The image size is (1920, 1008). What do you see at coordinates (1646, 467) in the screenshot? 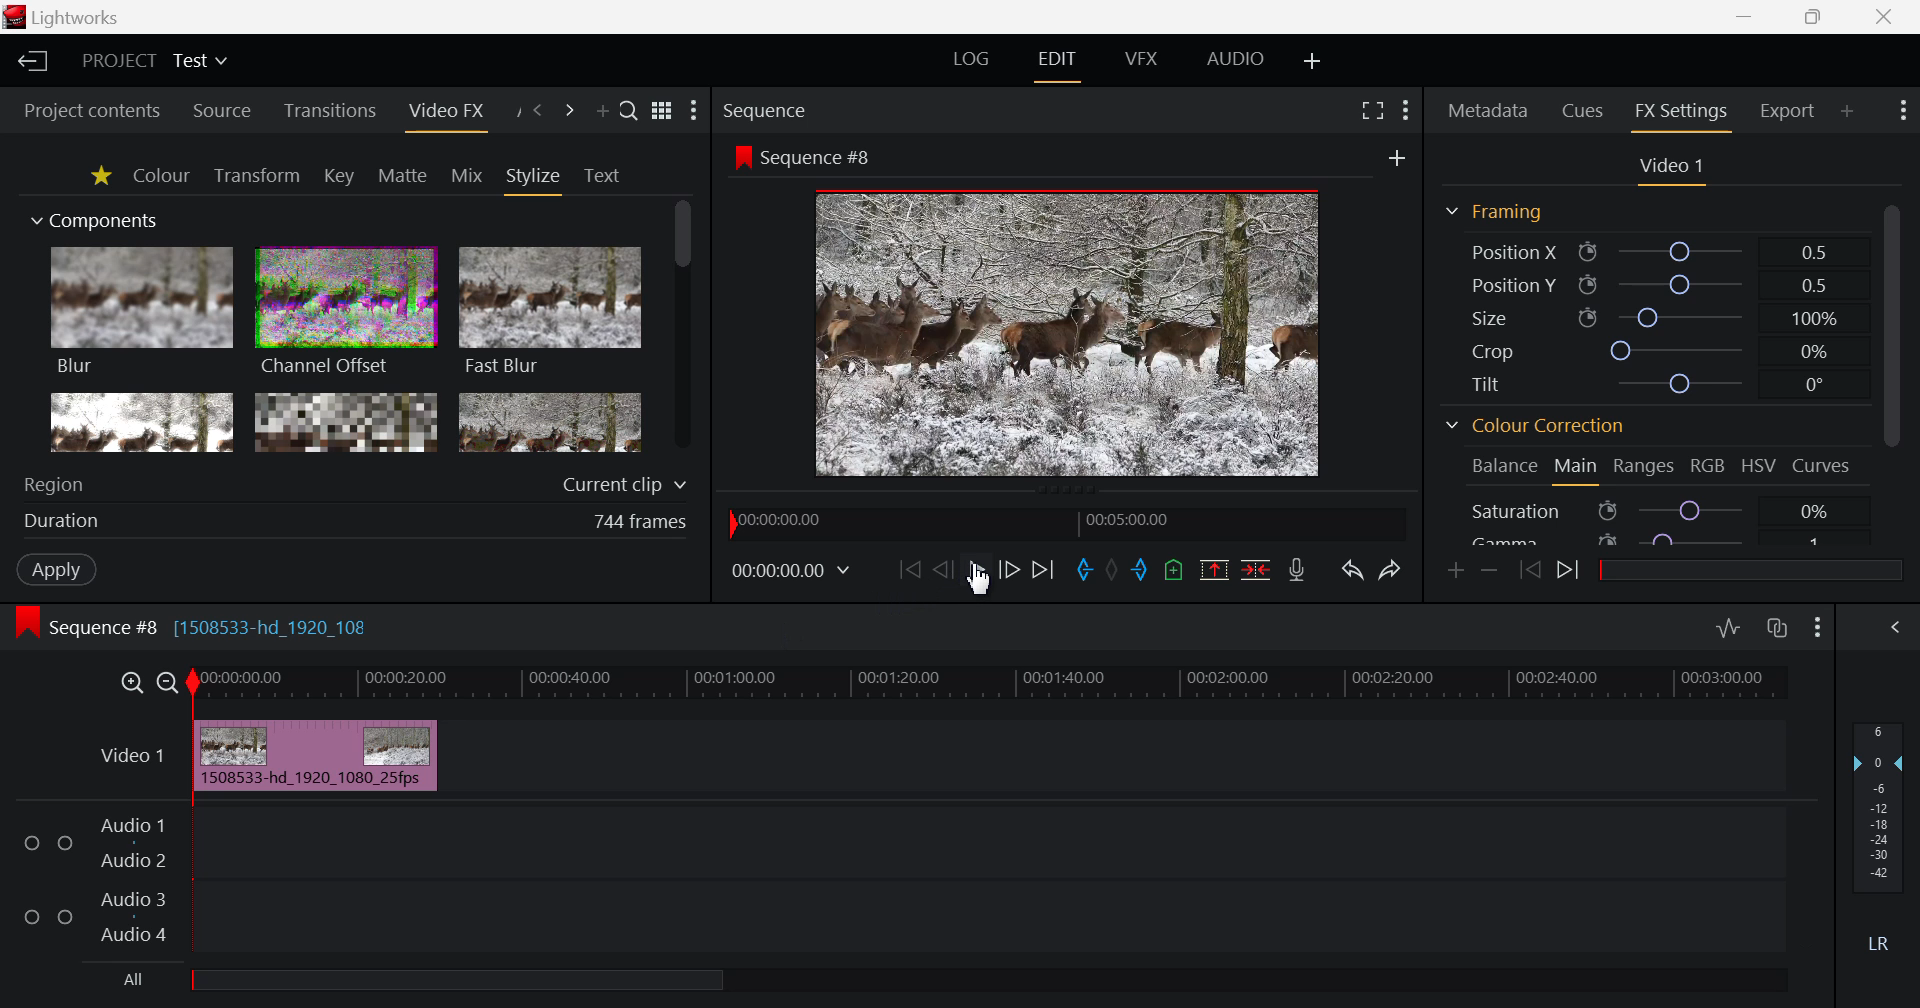
I see `Ranges` at bounding box center [1646, 467].